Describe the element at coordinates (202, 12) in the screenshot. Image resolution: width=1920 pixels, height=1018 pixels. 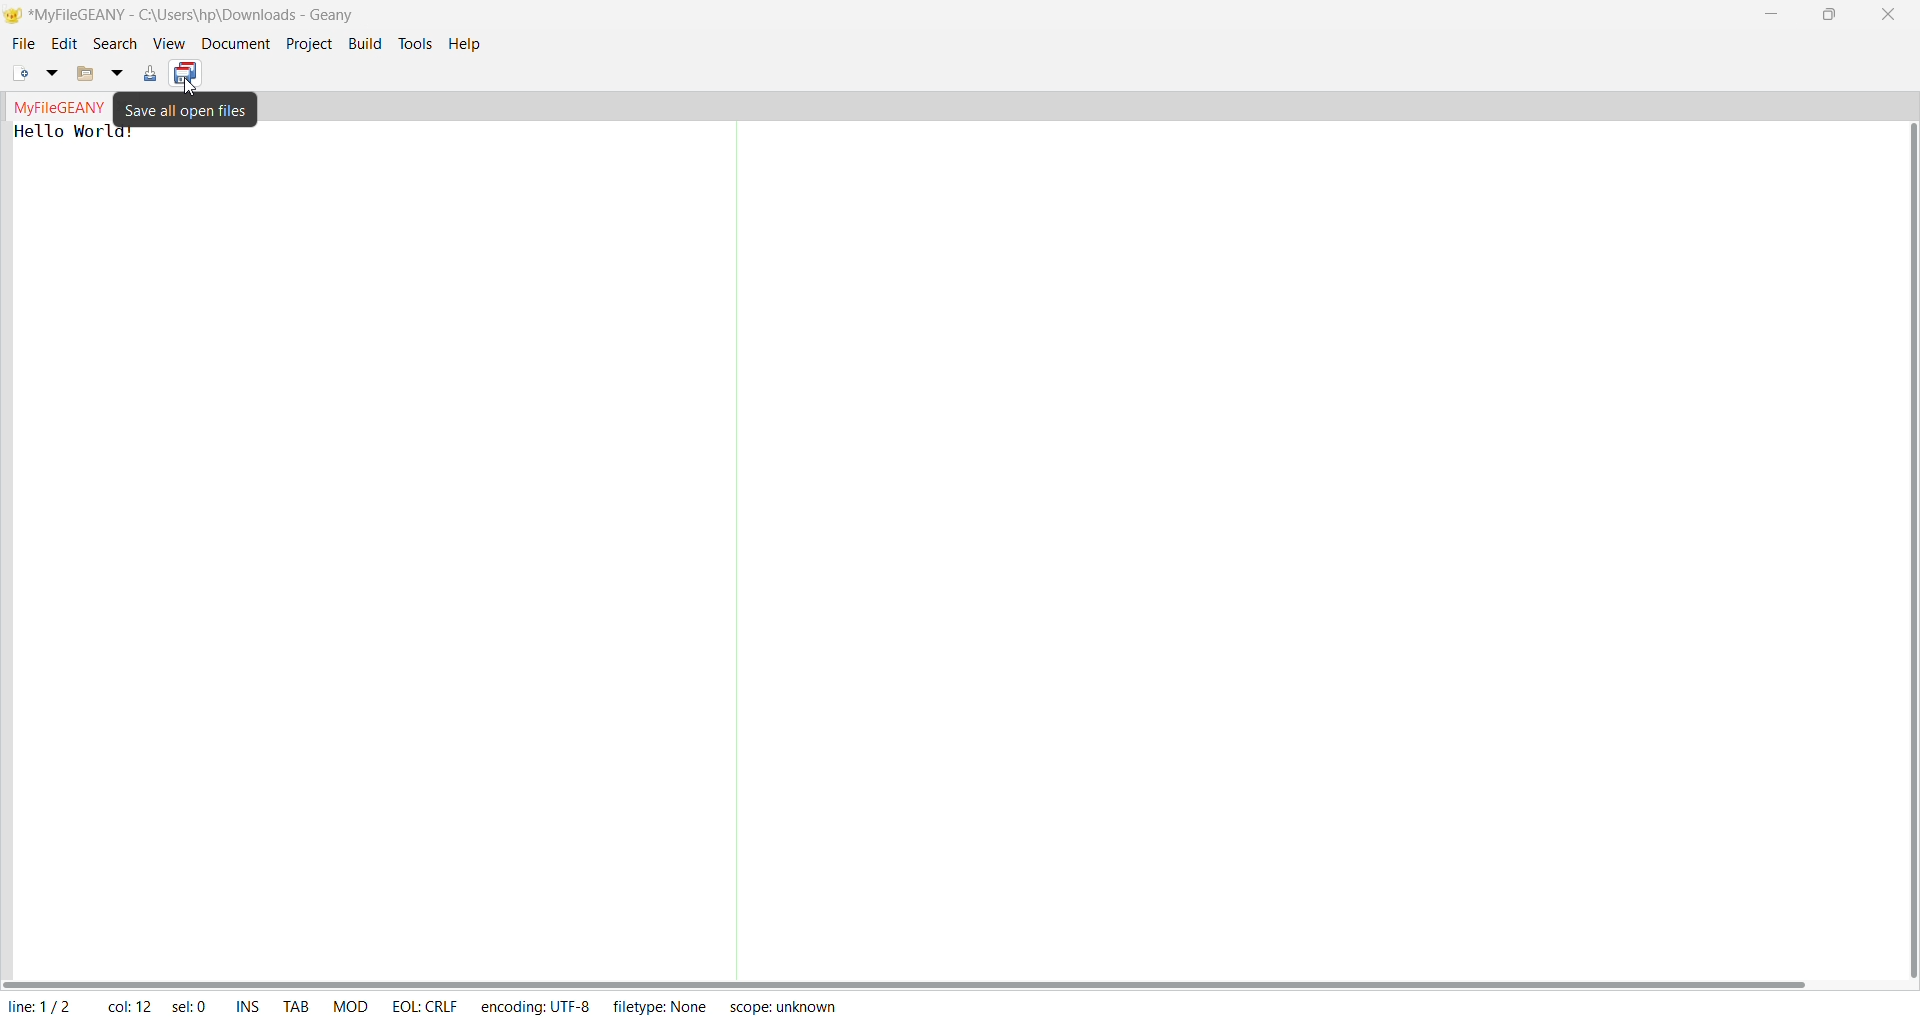
I see `MyFileGeany - C:\Users\hp\Downloads - Geany` at that location.